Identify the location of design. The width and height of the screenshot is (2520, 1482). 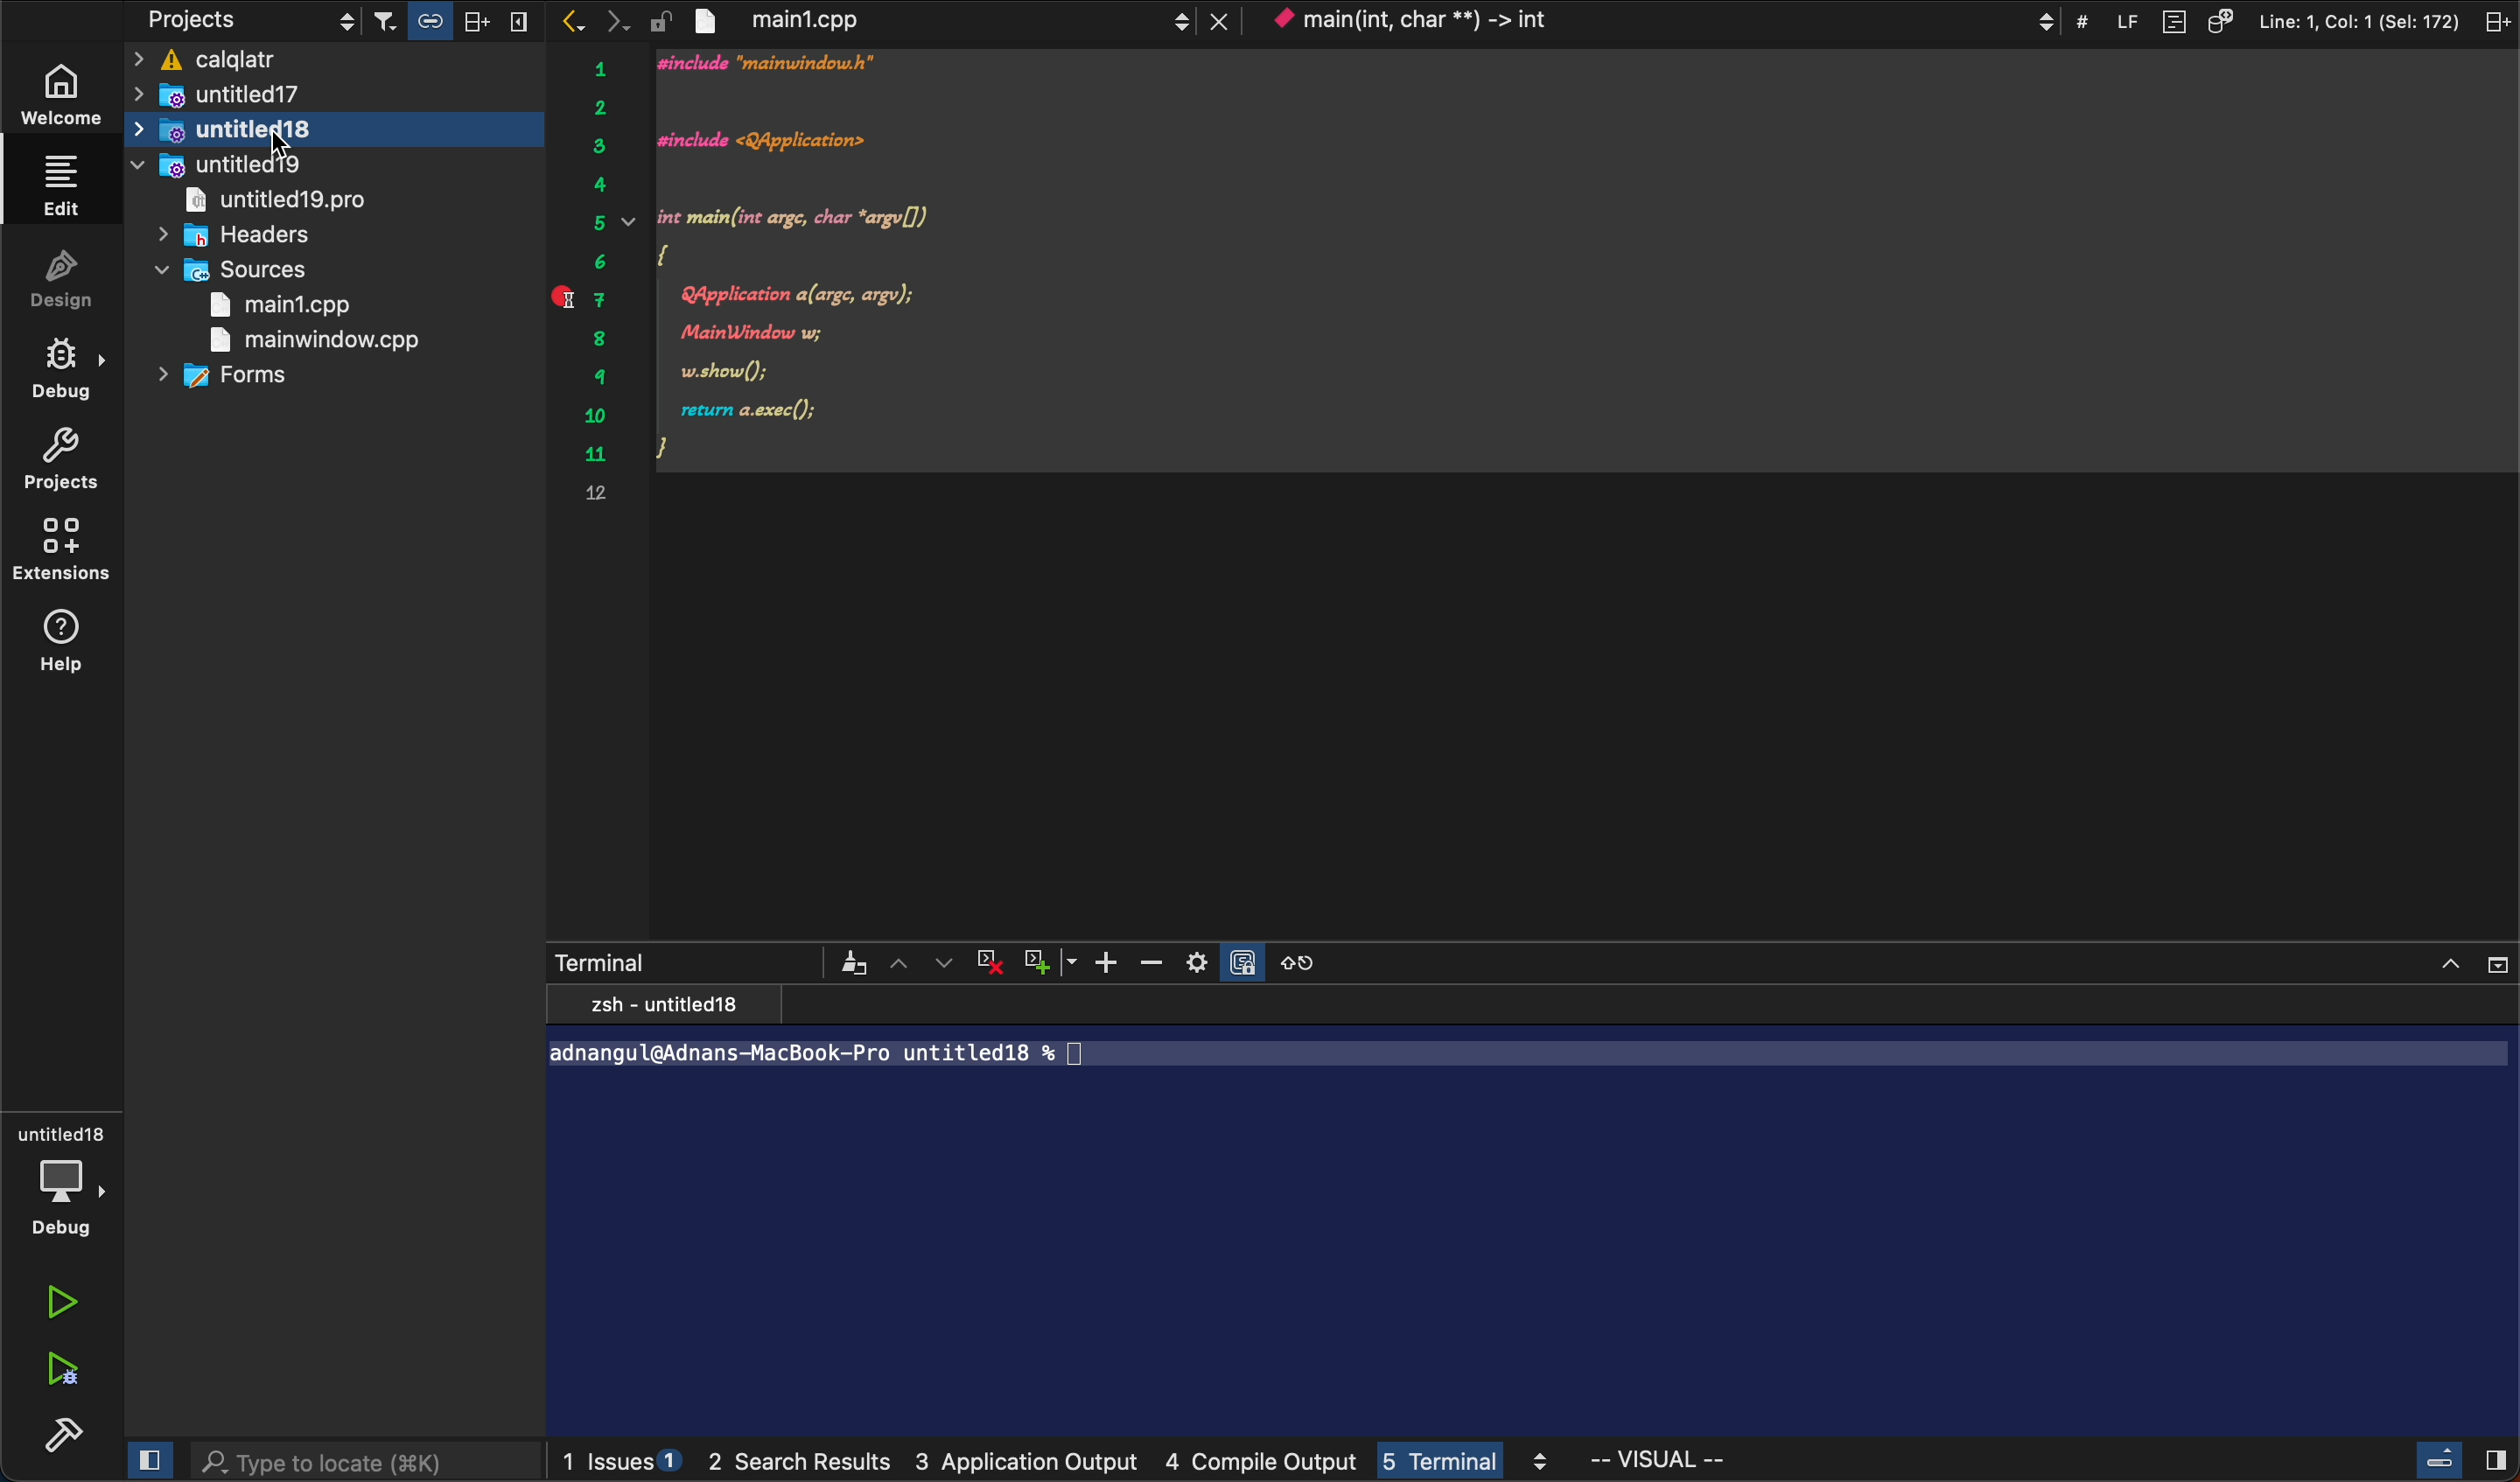
(60, 279).